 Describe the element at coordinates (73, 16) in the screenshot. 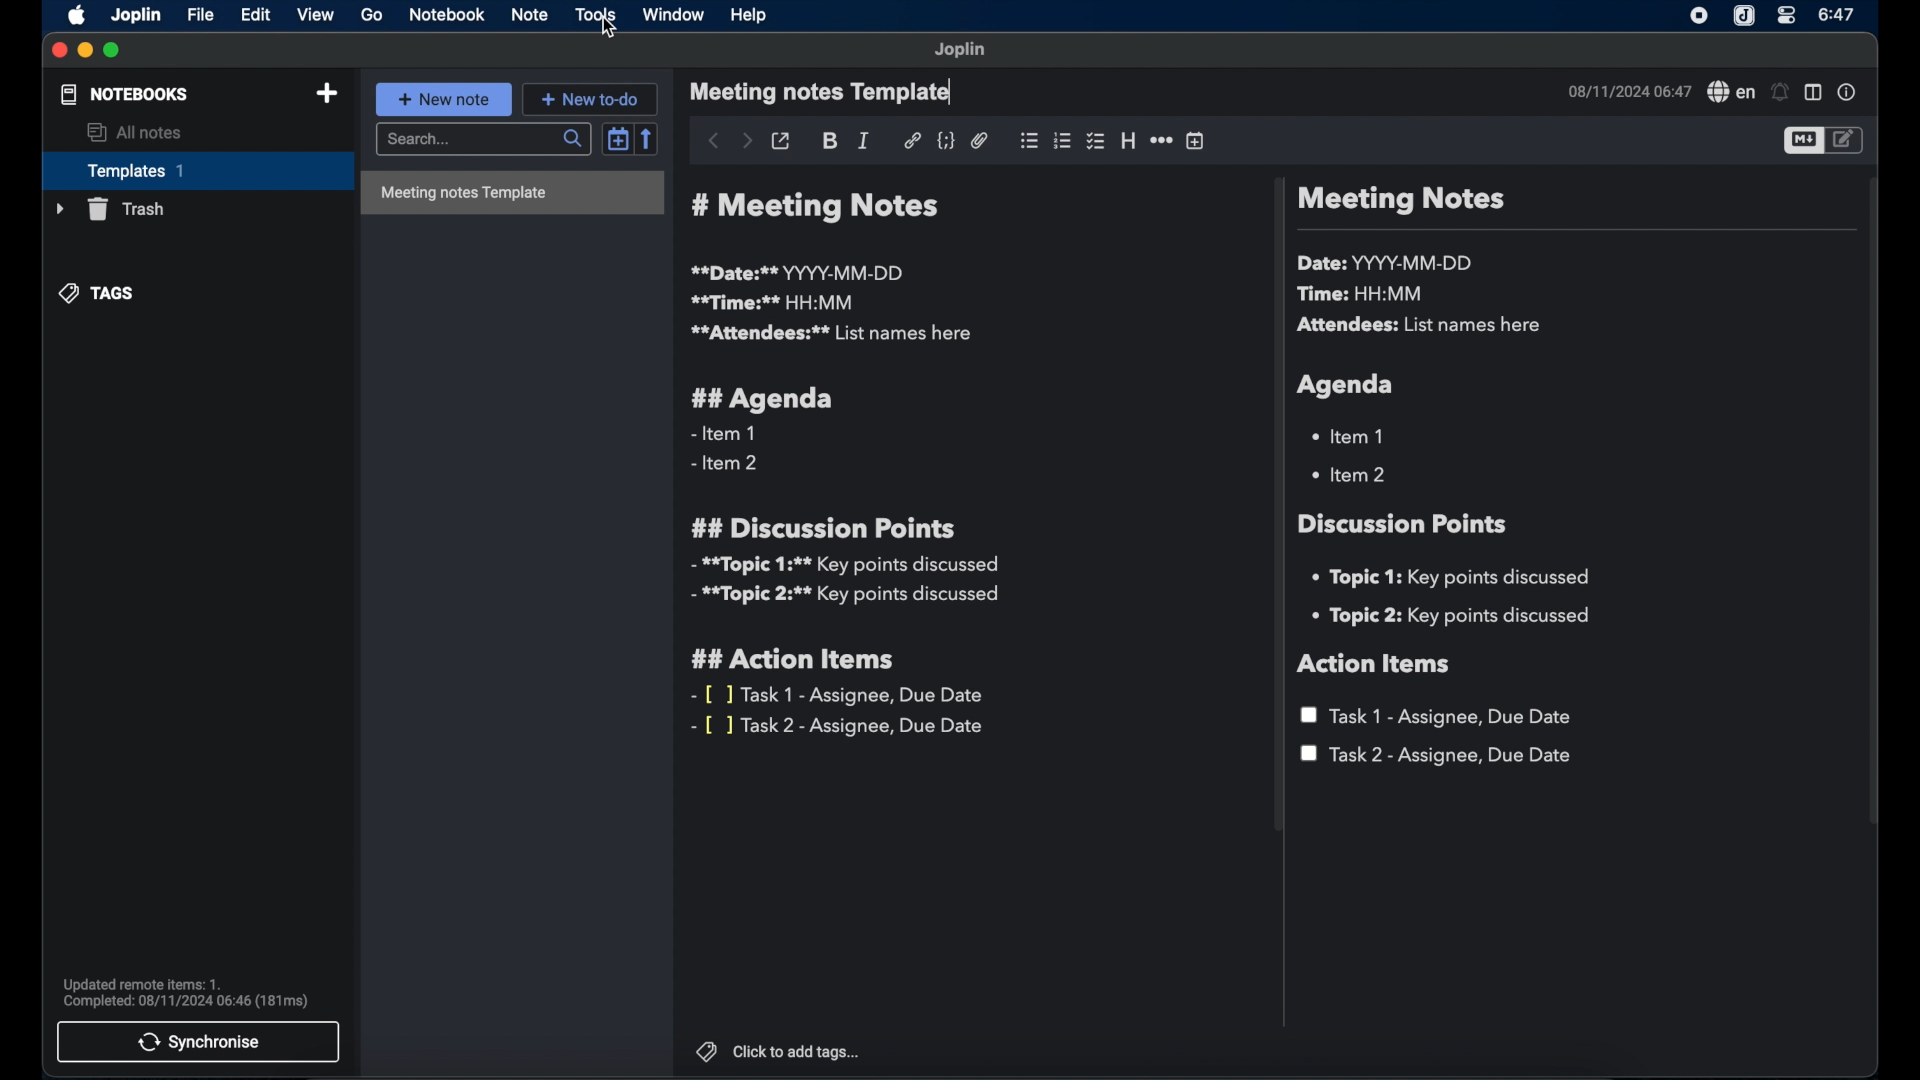

I see `apple icon` at that location.